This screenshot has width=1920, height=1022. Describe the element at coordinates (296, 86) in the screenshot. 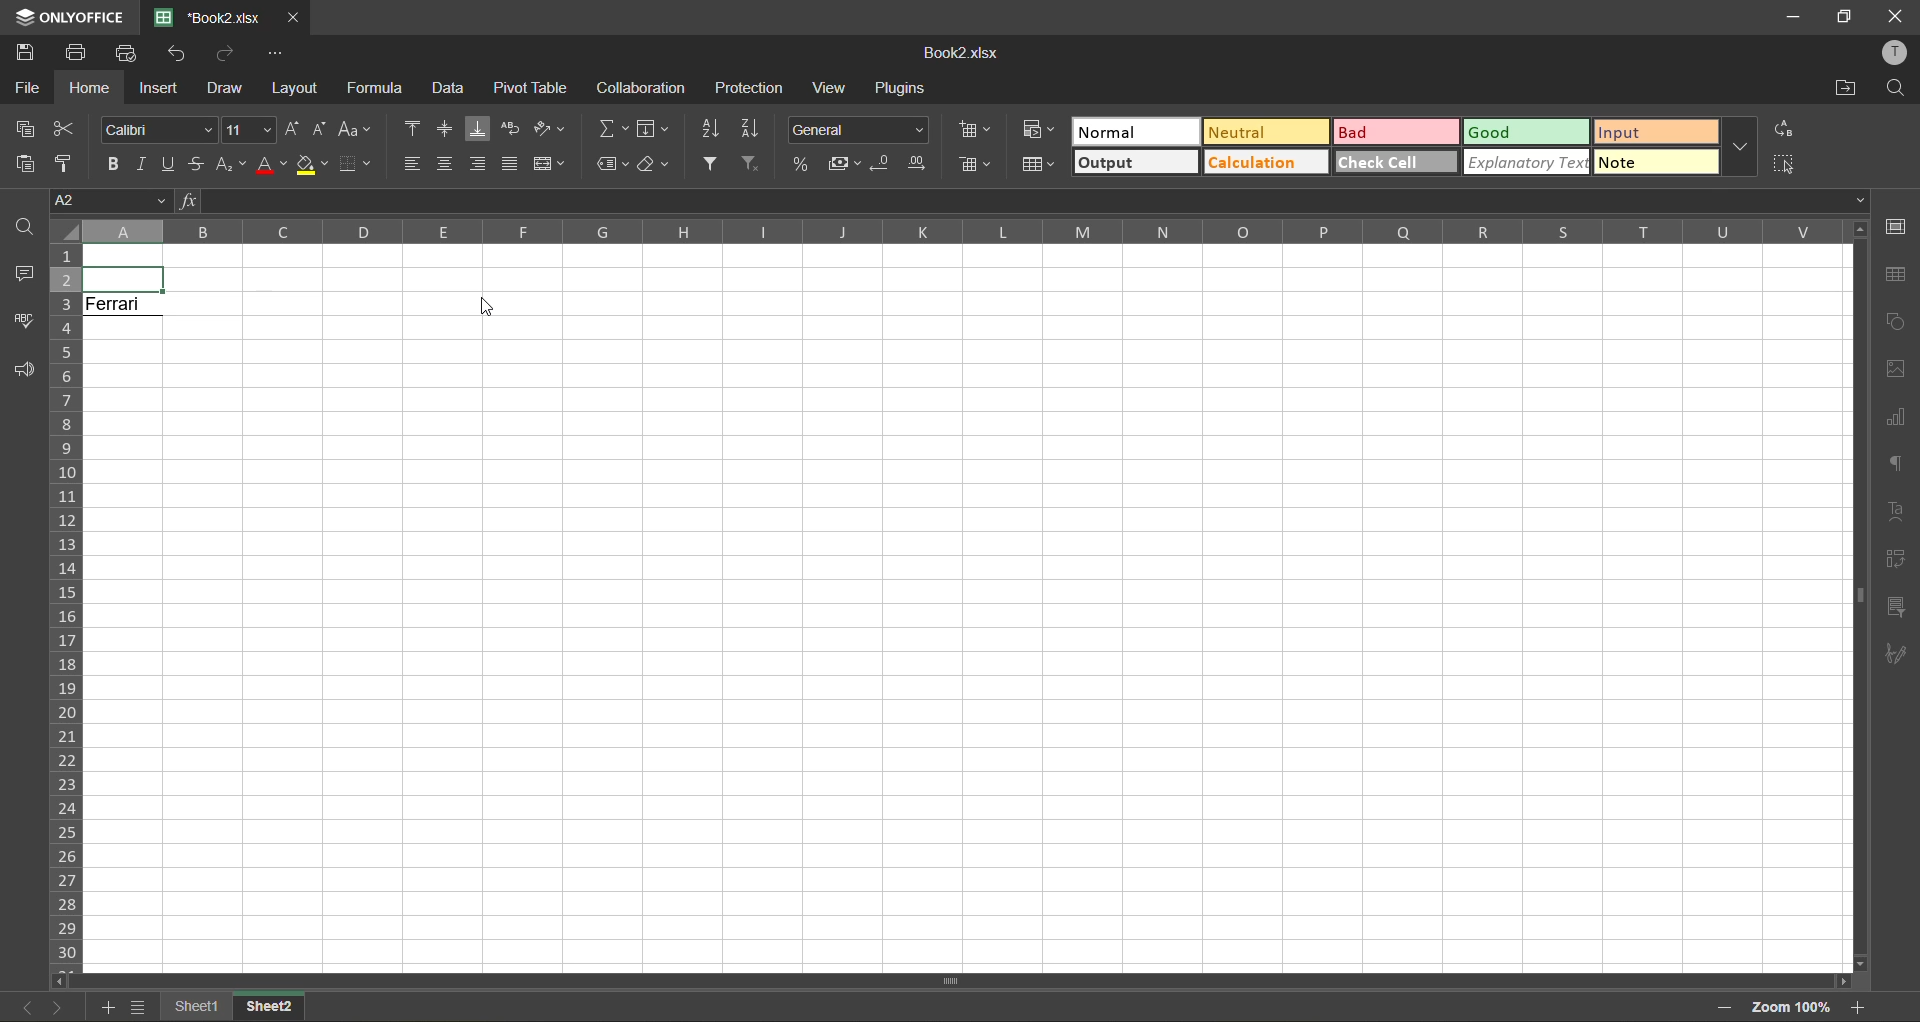

I see `layout` at that location.